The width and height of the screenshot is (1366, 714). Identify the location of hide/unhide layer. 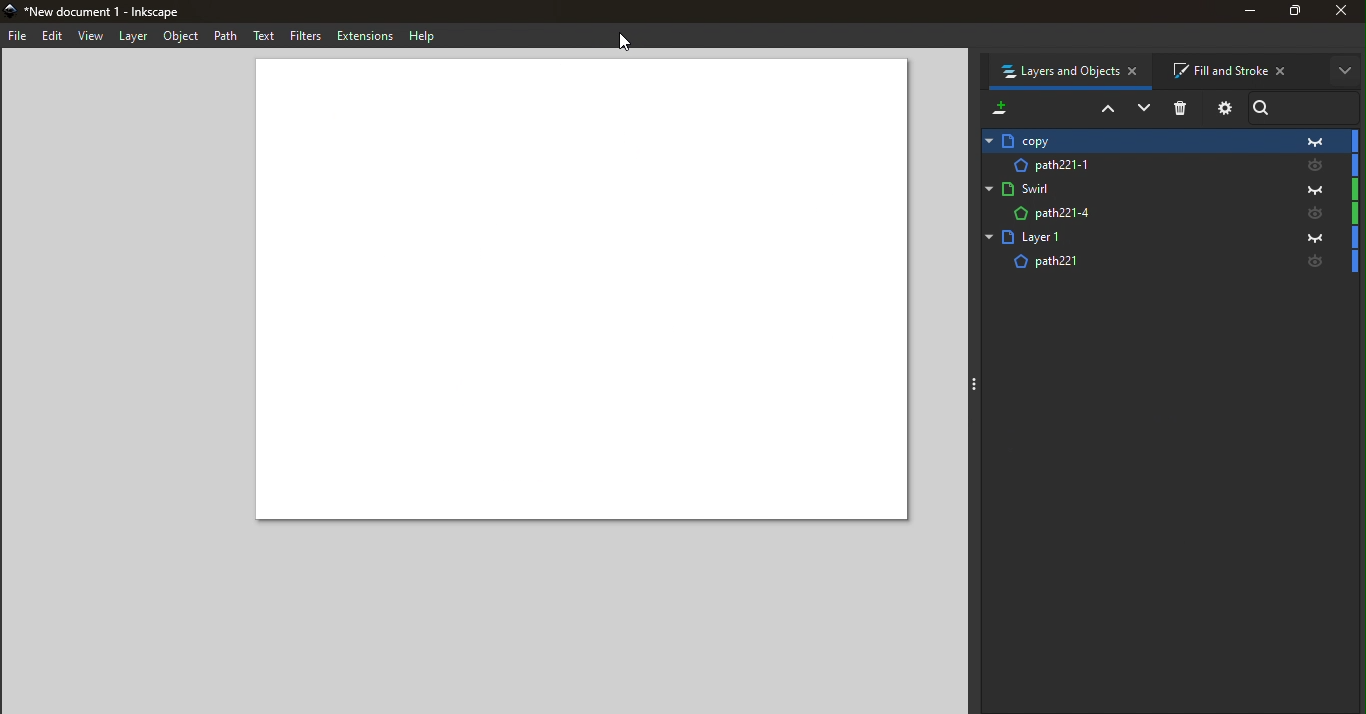
(1322, 235).